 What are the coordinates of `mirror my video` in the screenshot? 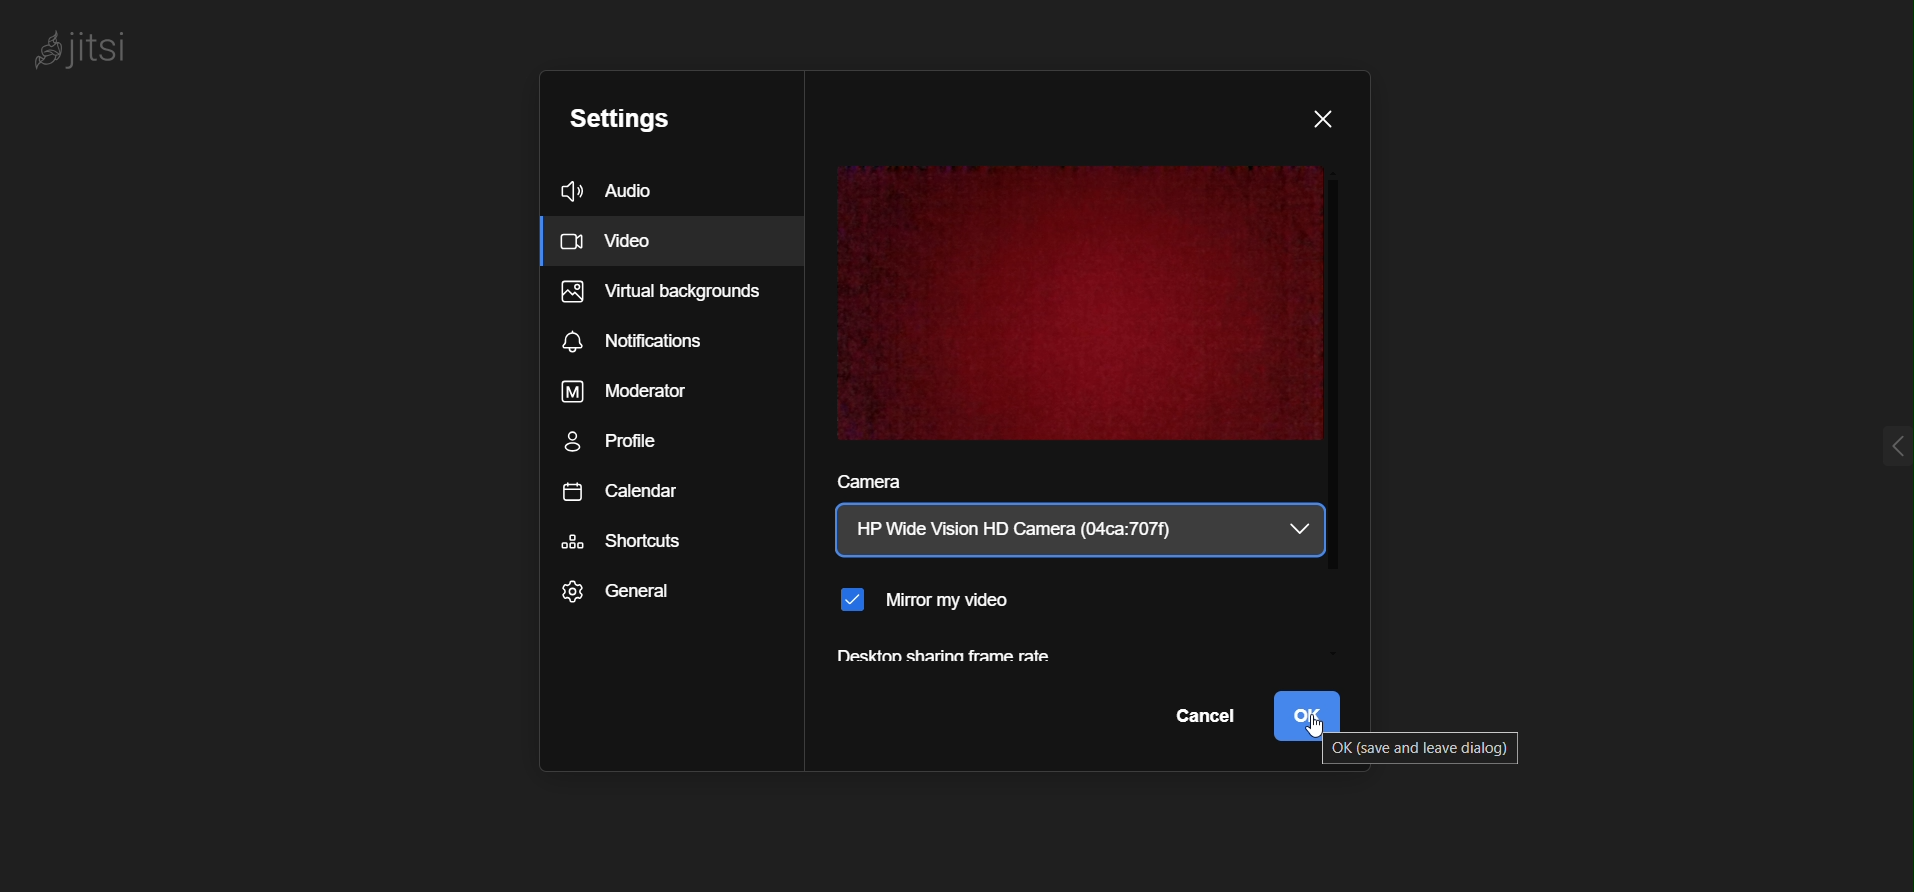 It's located at (925, 607).